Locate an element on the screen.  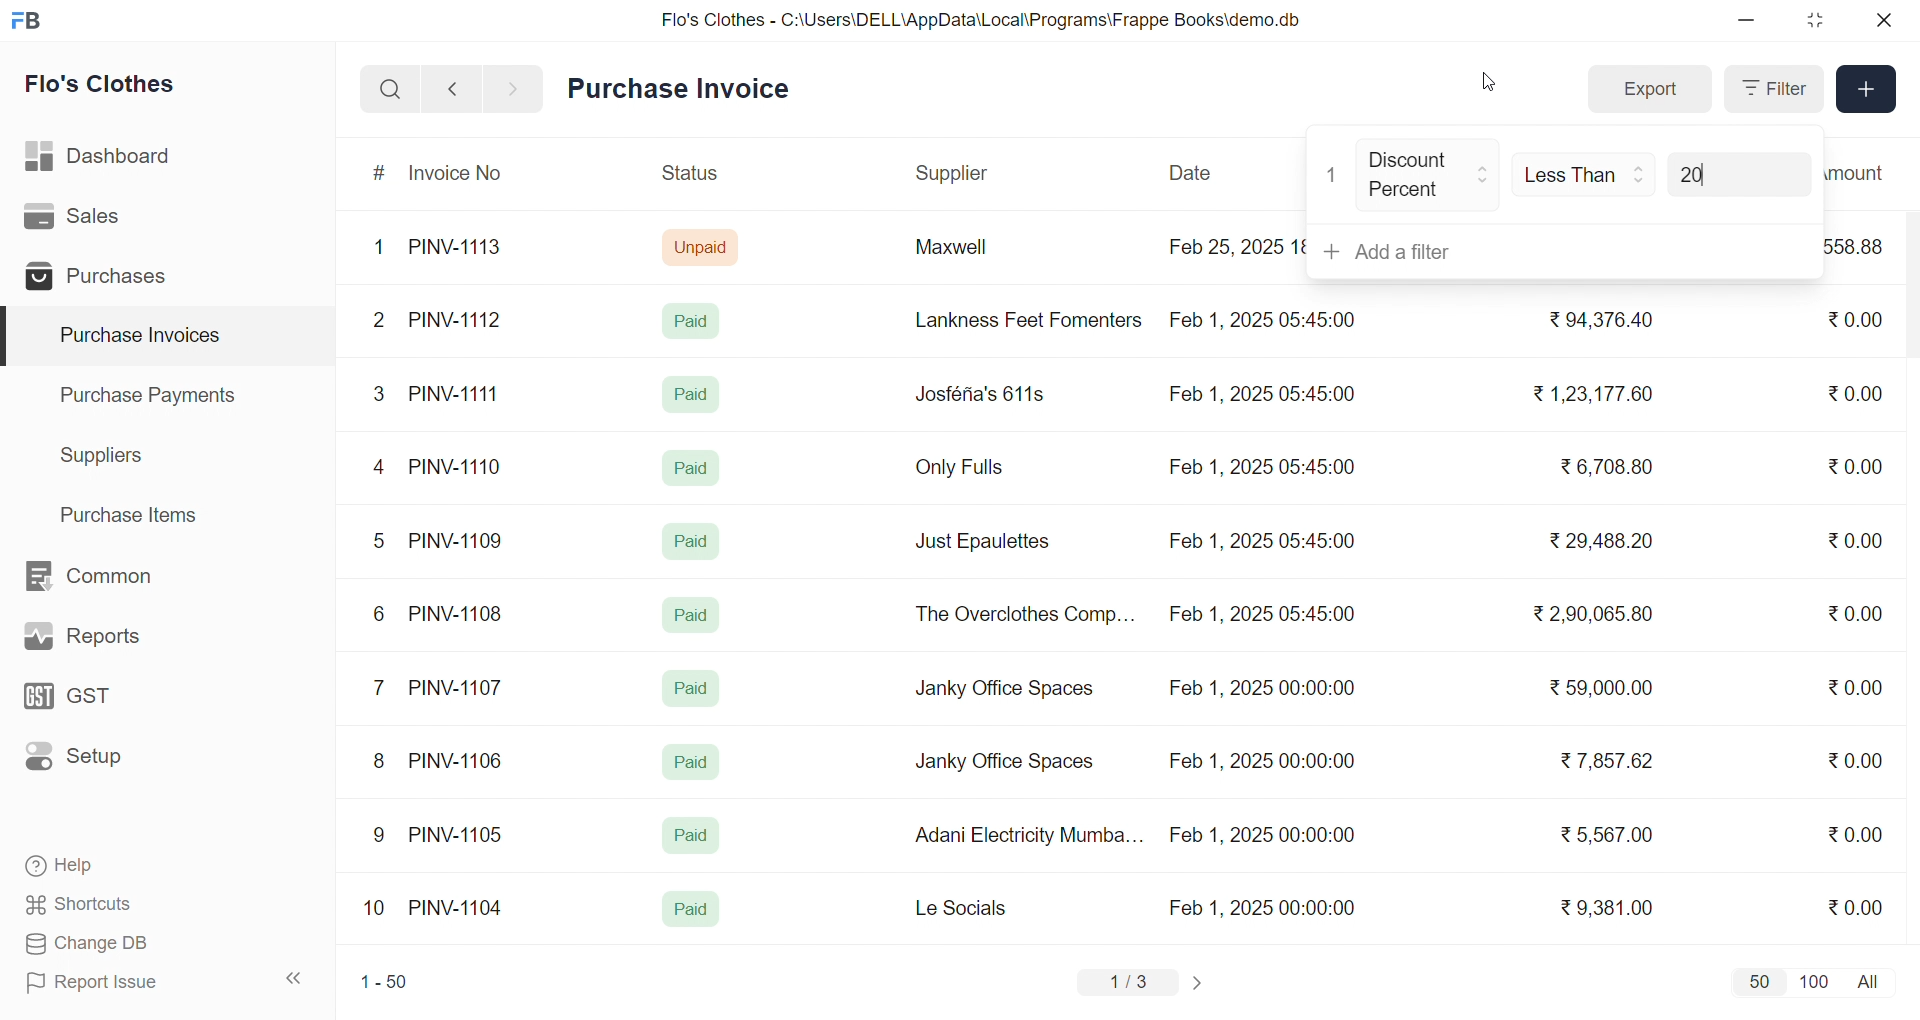
PINV-1110 is located at coordinates (457, 466).